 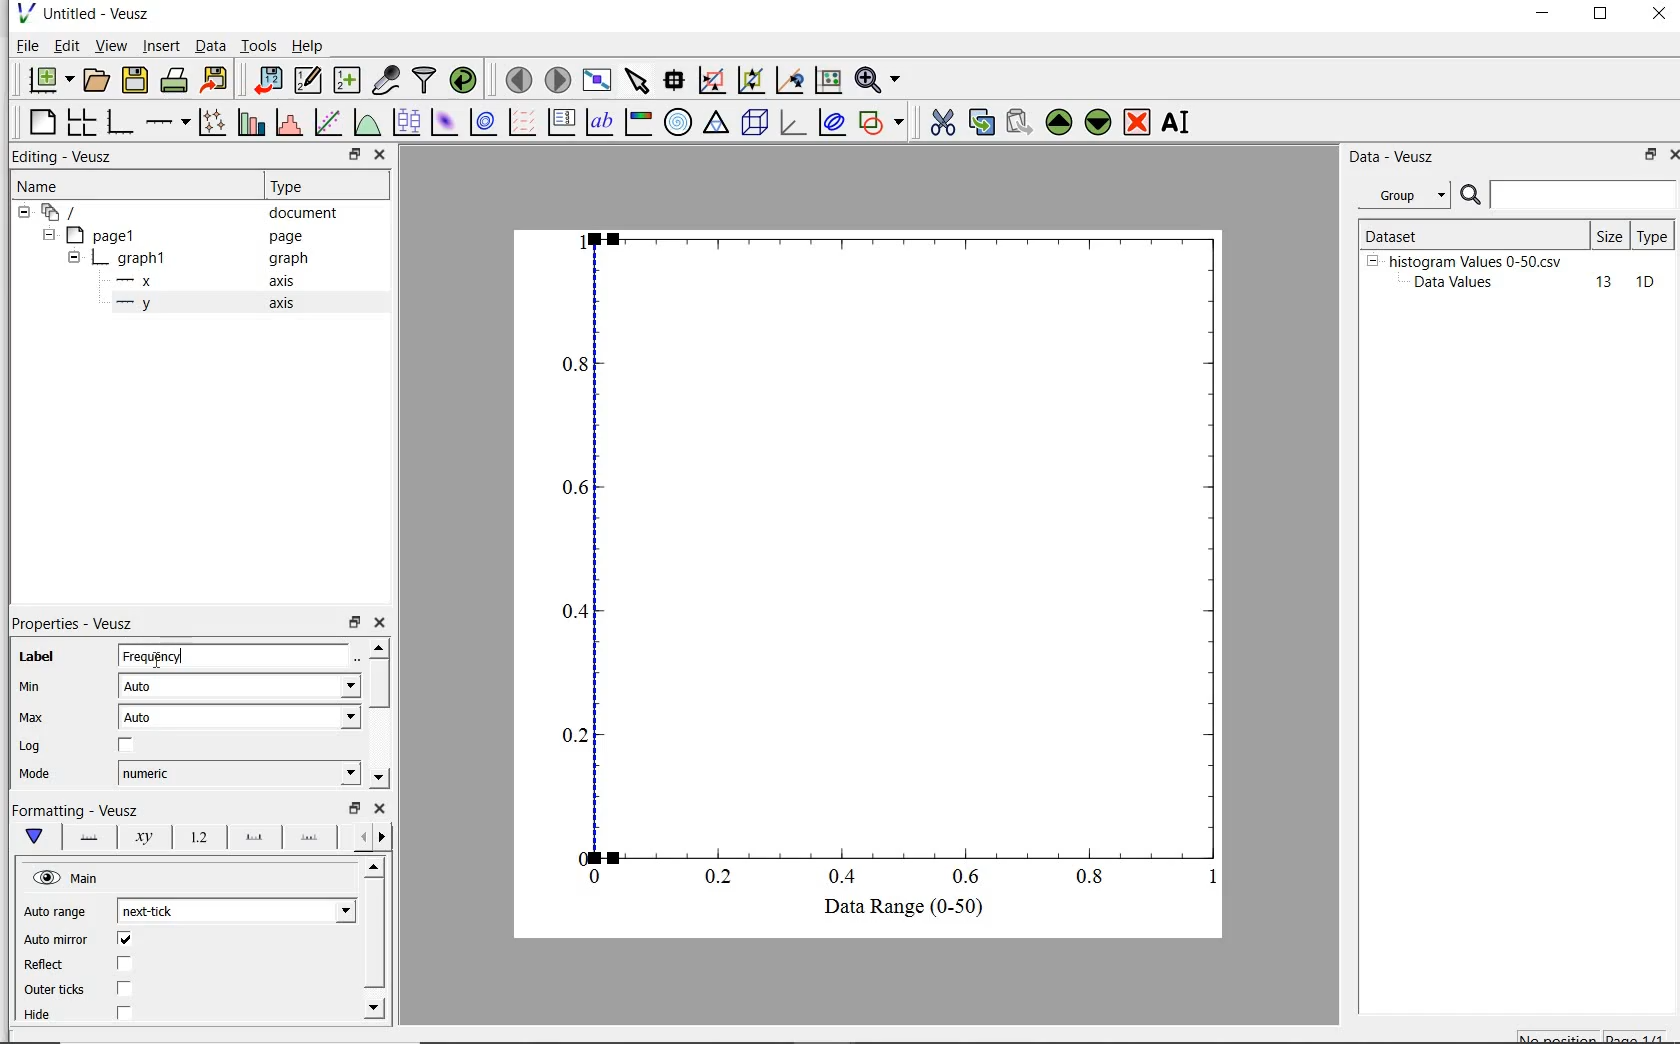 What do you see at coordinates (310, 839) in the screenshot?
I see `minor ticks` at bounding box center [310, 839].